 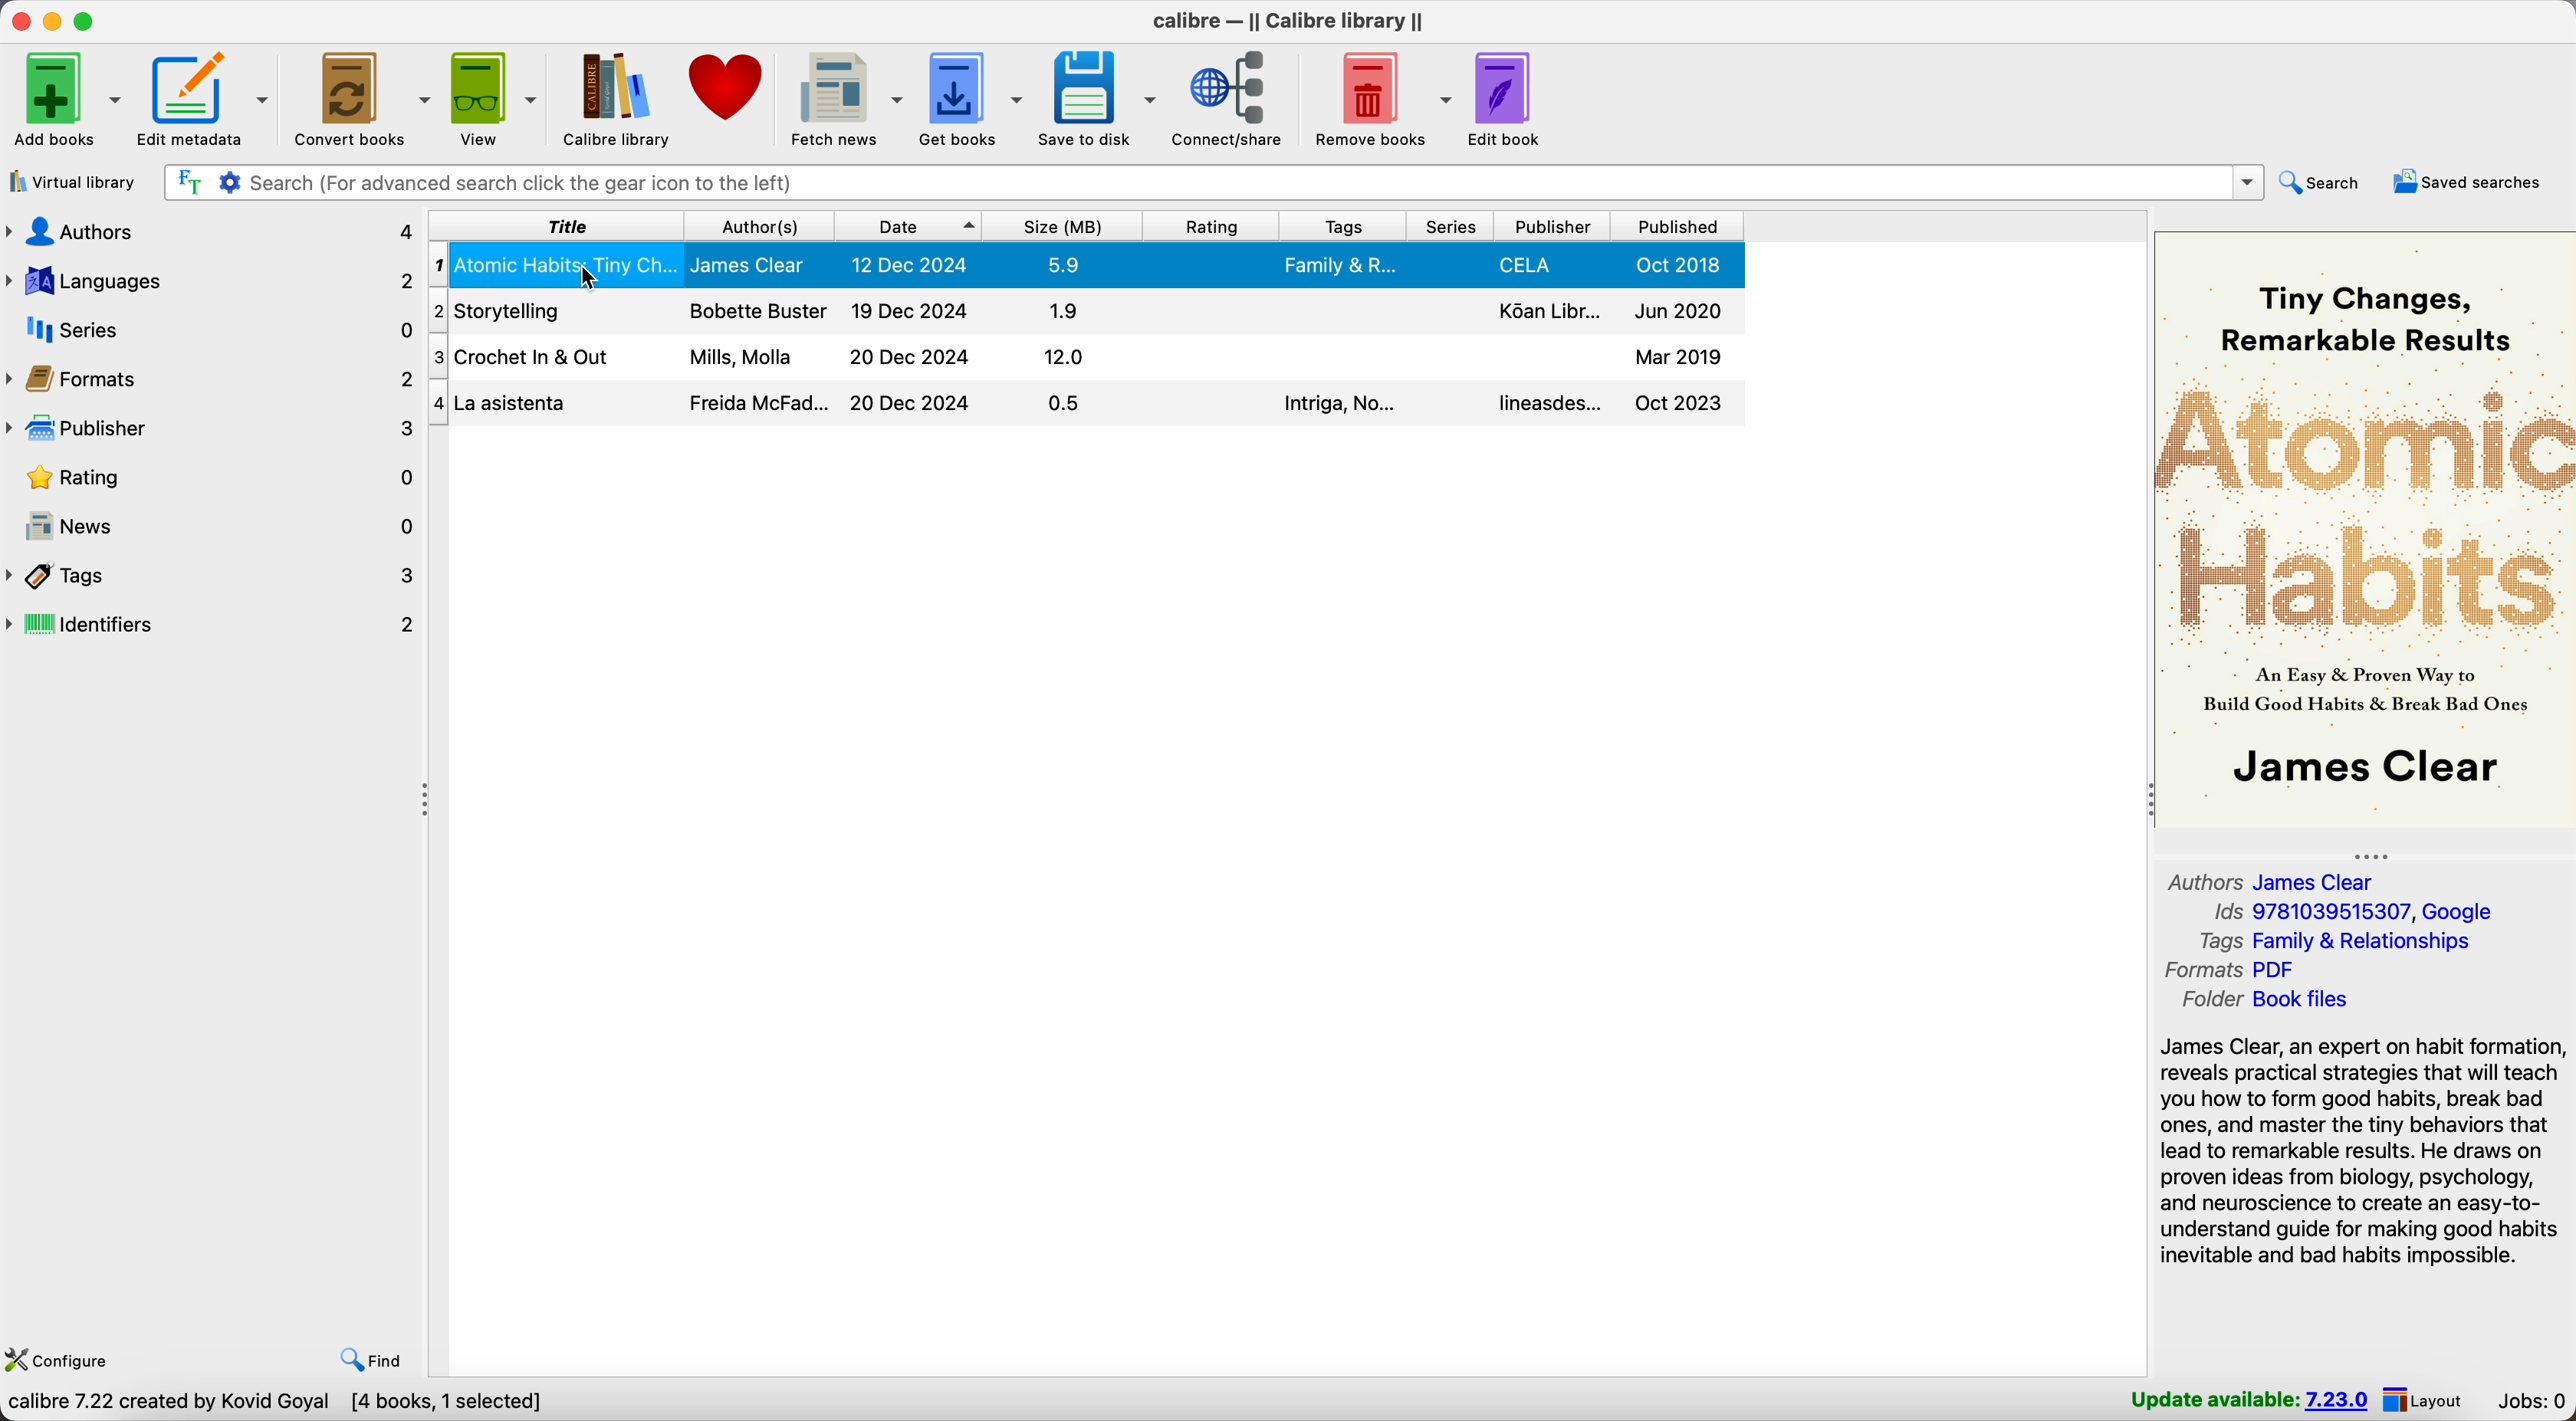 What do you see at coordinates (2231, 969) in the screenshot?
I see `formats` at bounding box center [2231, 969].